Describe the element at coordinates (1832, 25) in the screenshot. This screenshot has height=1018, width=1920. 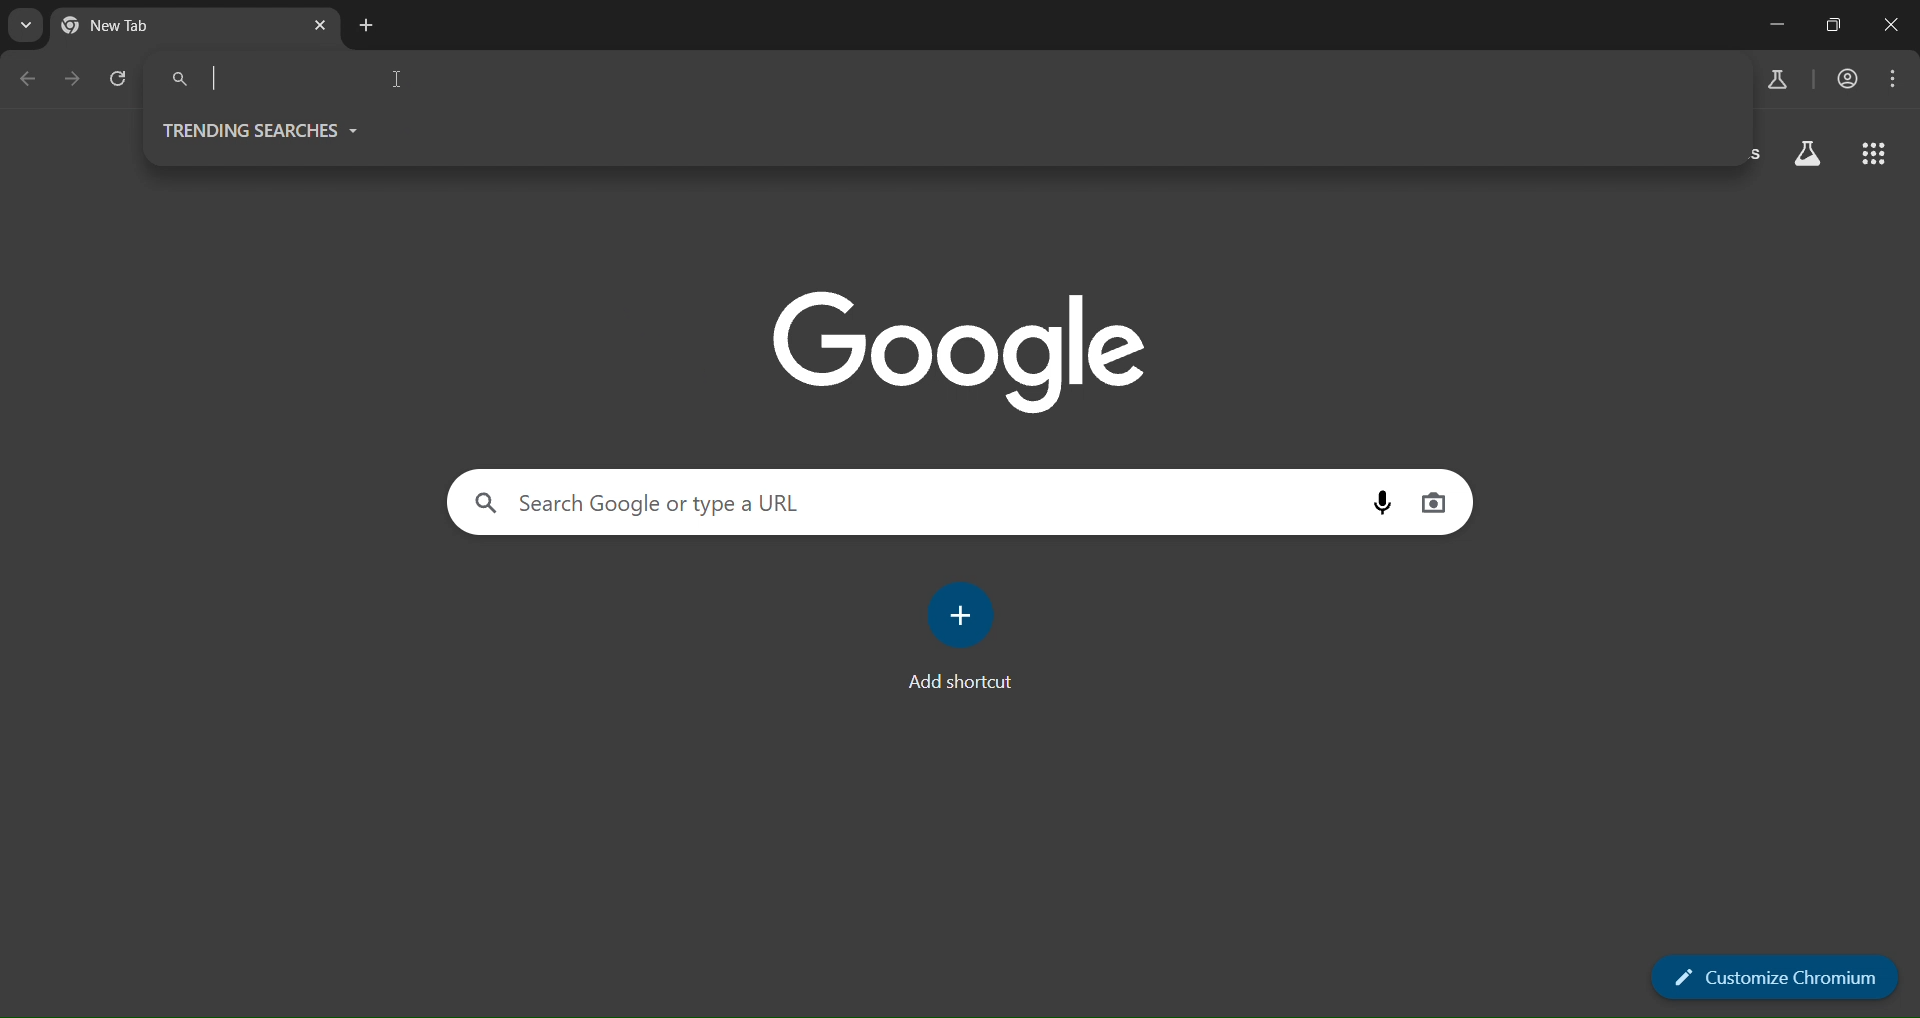
I see `restore down` at that location.